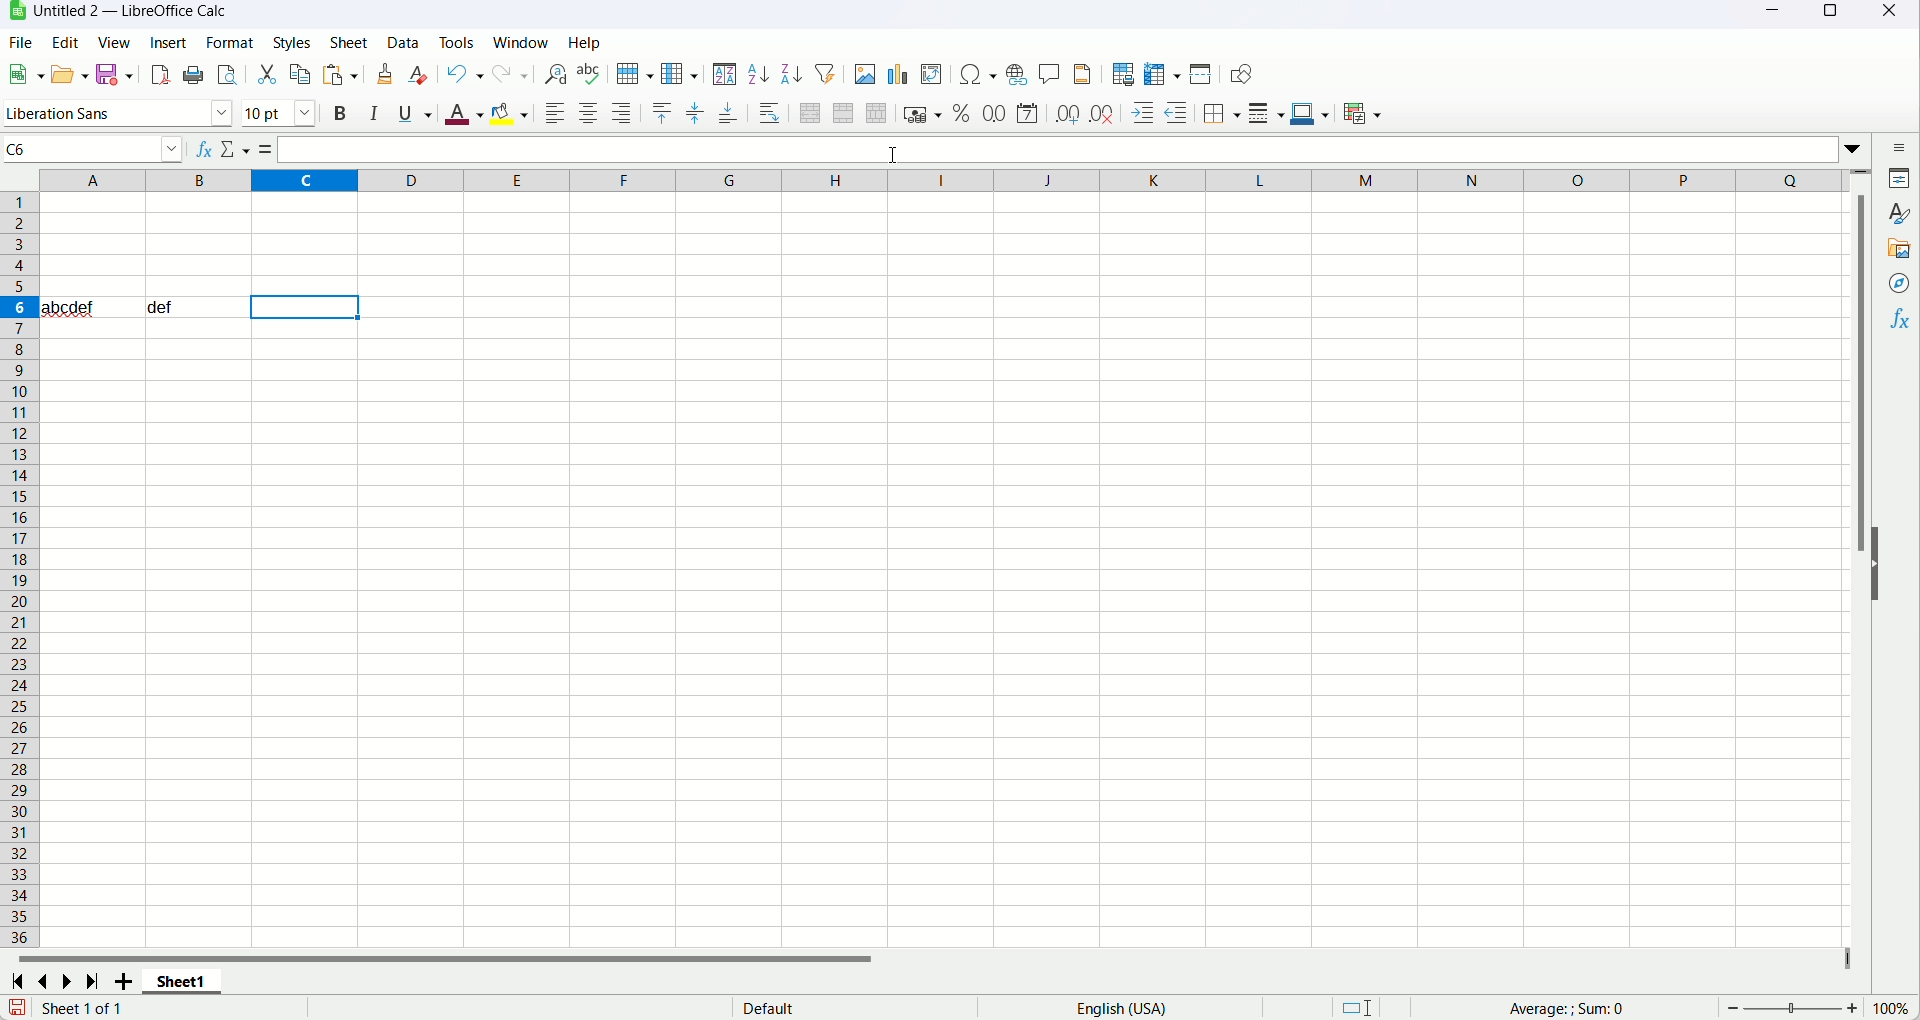  What do you see at coordinates (340, 74) in the screenshot?
I see `paste` at bounding box center [340, 74].